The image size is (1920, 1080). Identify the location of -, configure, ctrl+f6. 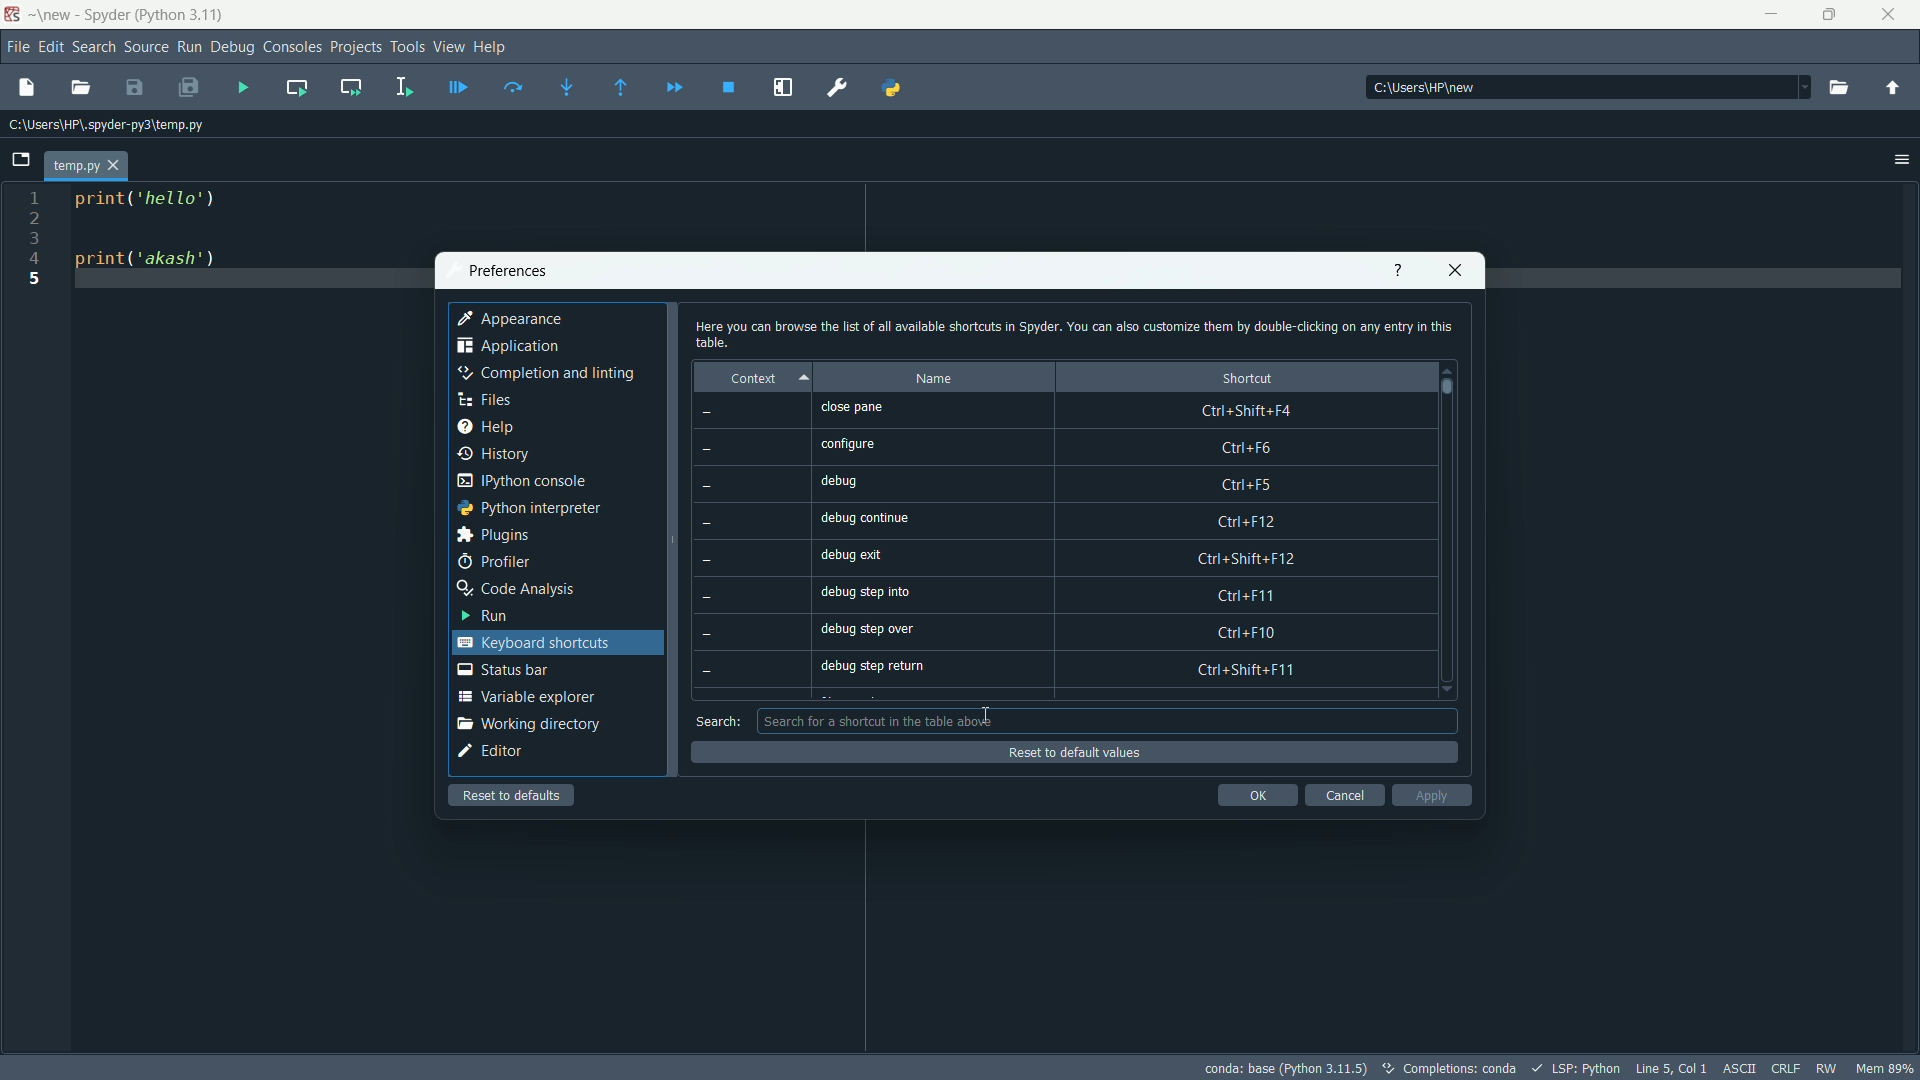
(1052, 449).